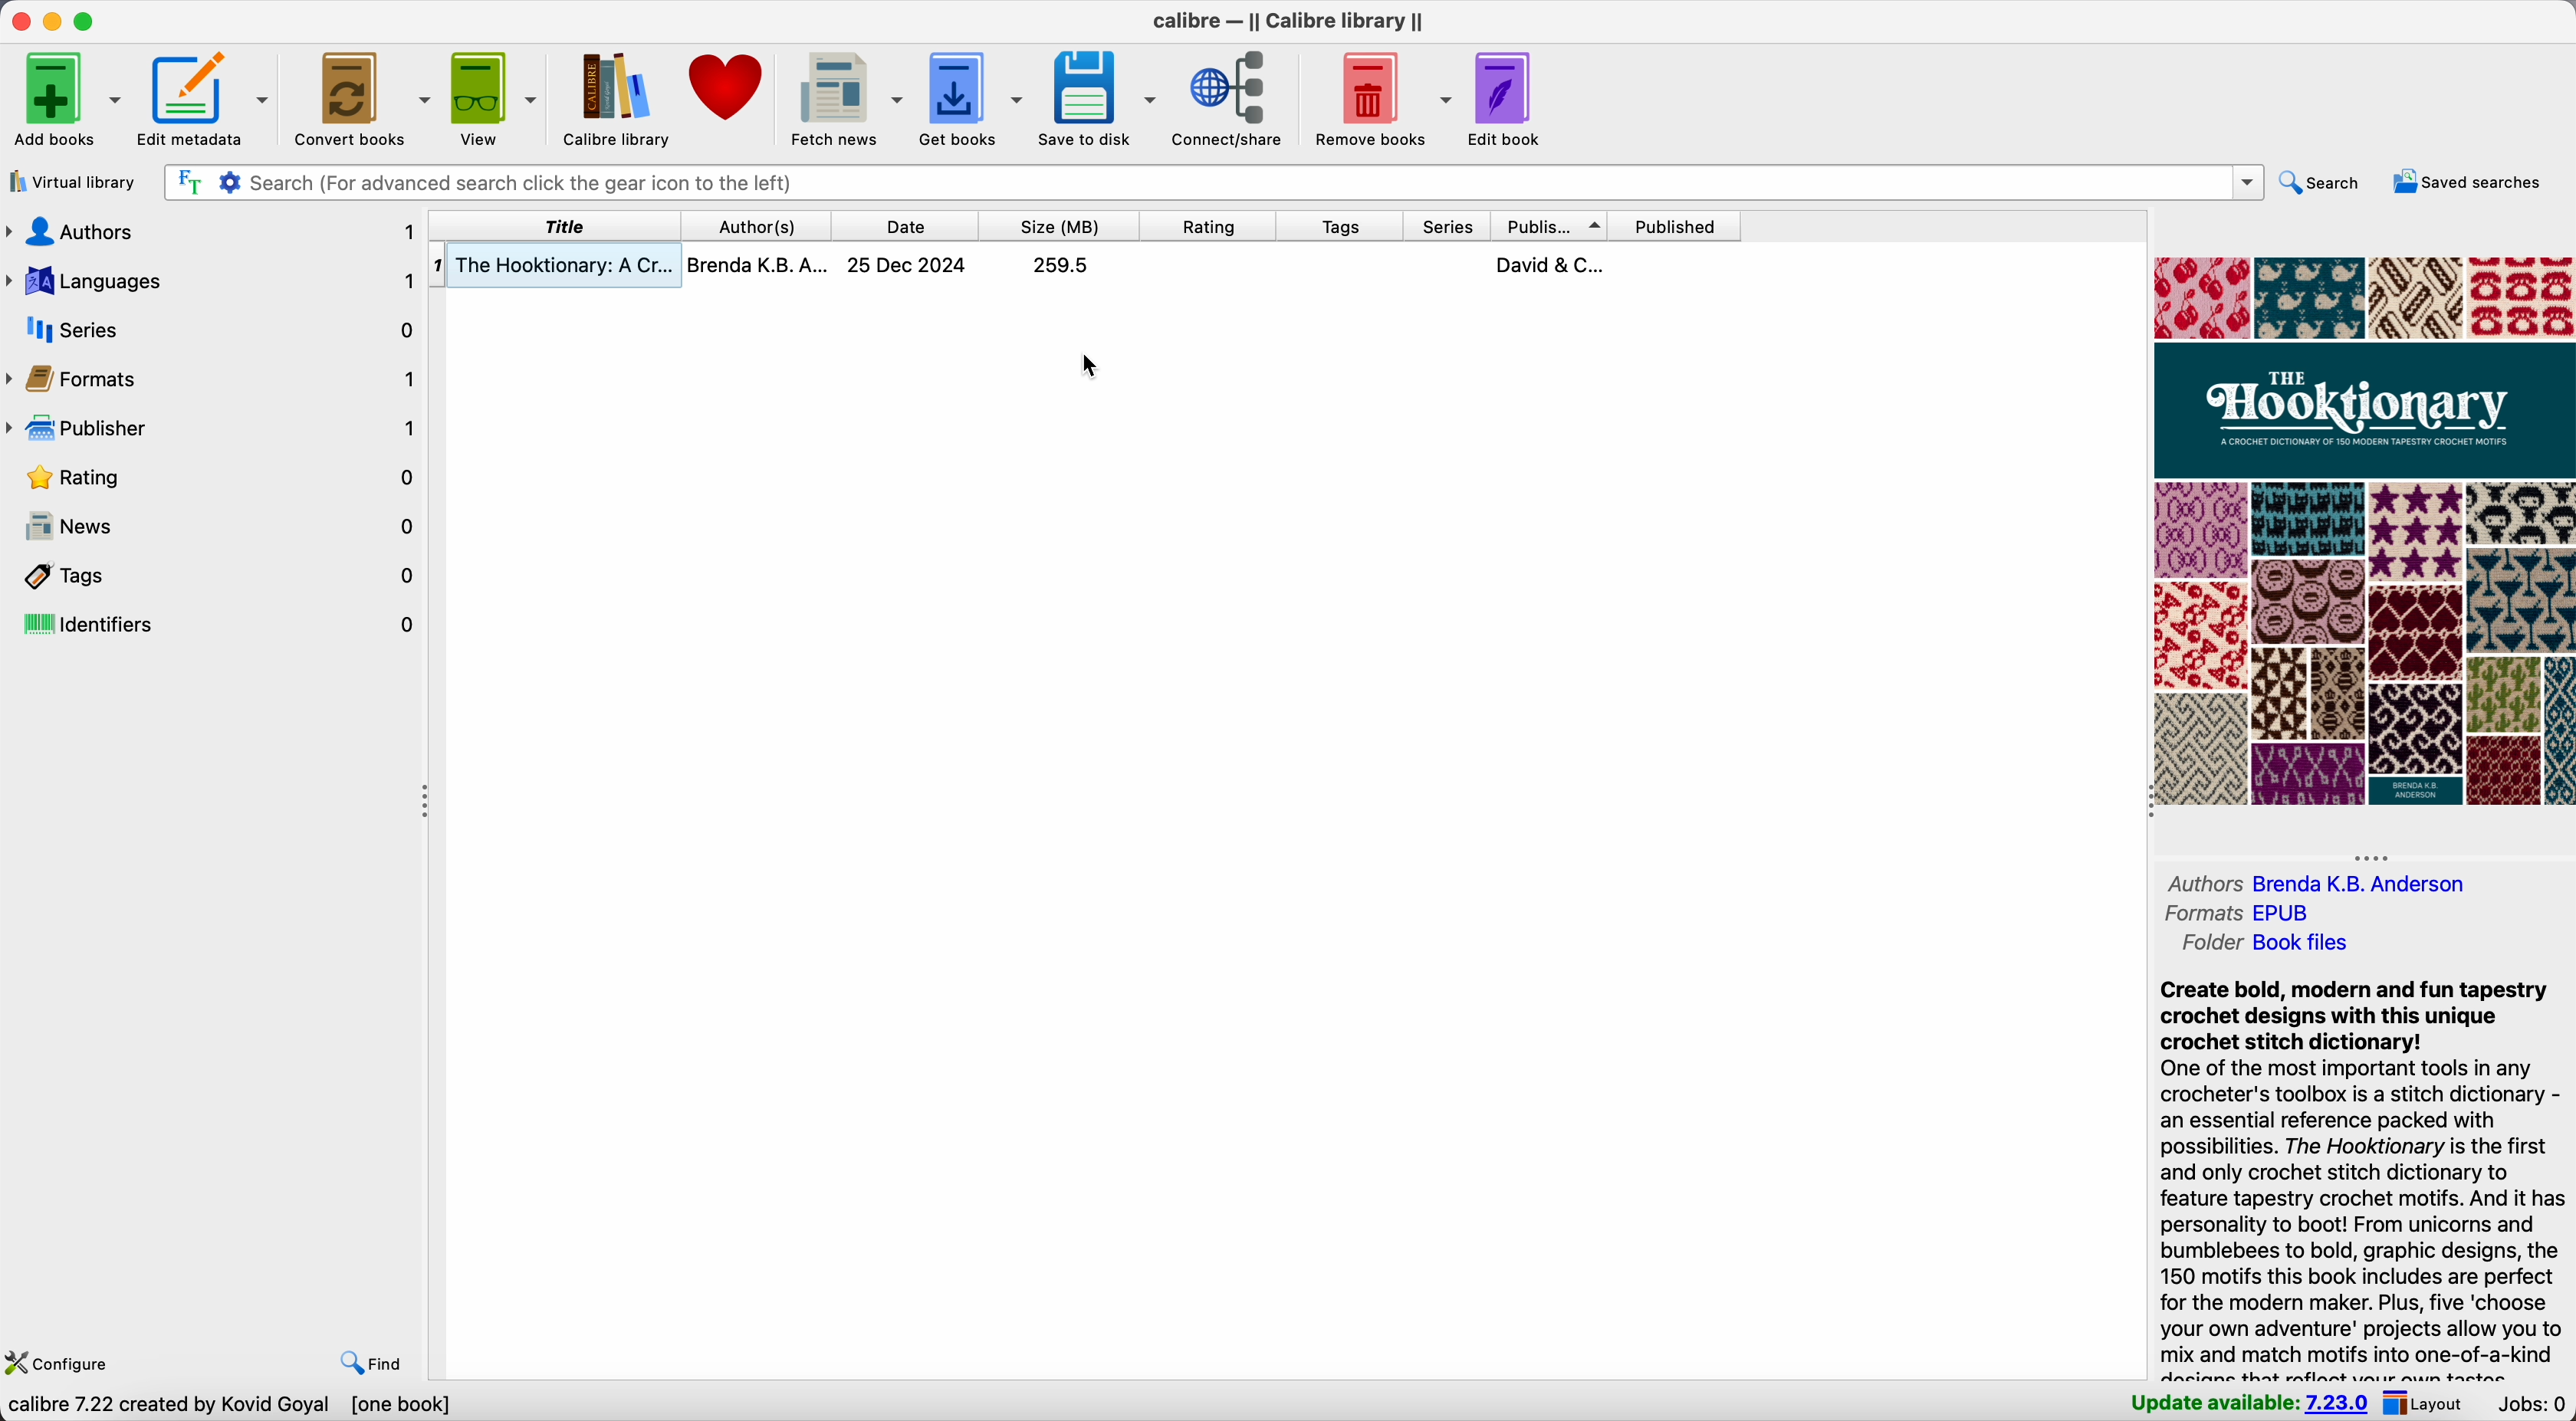 The image size is (2576, 1421). Describe the element at coordinates (2264, 944) in the screenshot. I see `folder Book files` at that location.